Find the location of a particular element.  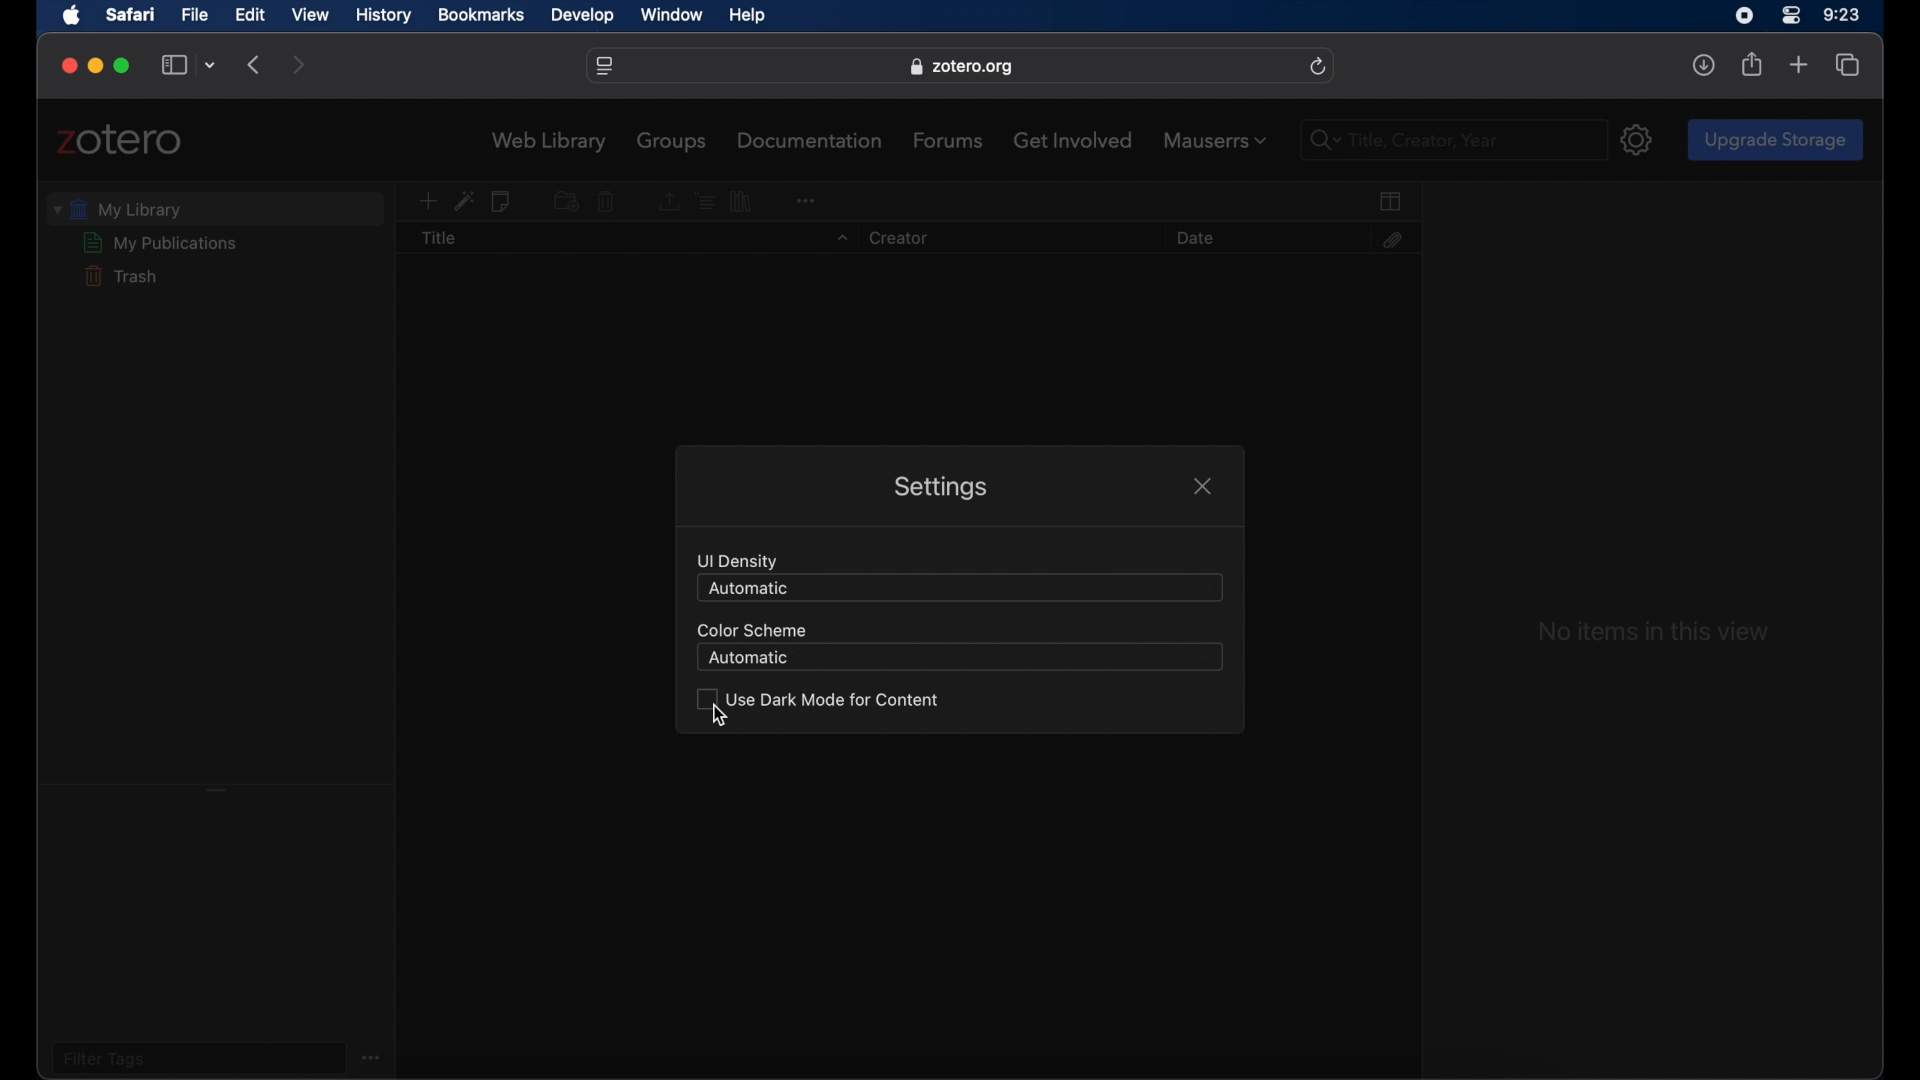

zotero is located at coordinates (120, 140).